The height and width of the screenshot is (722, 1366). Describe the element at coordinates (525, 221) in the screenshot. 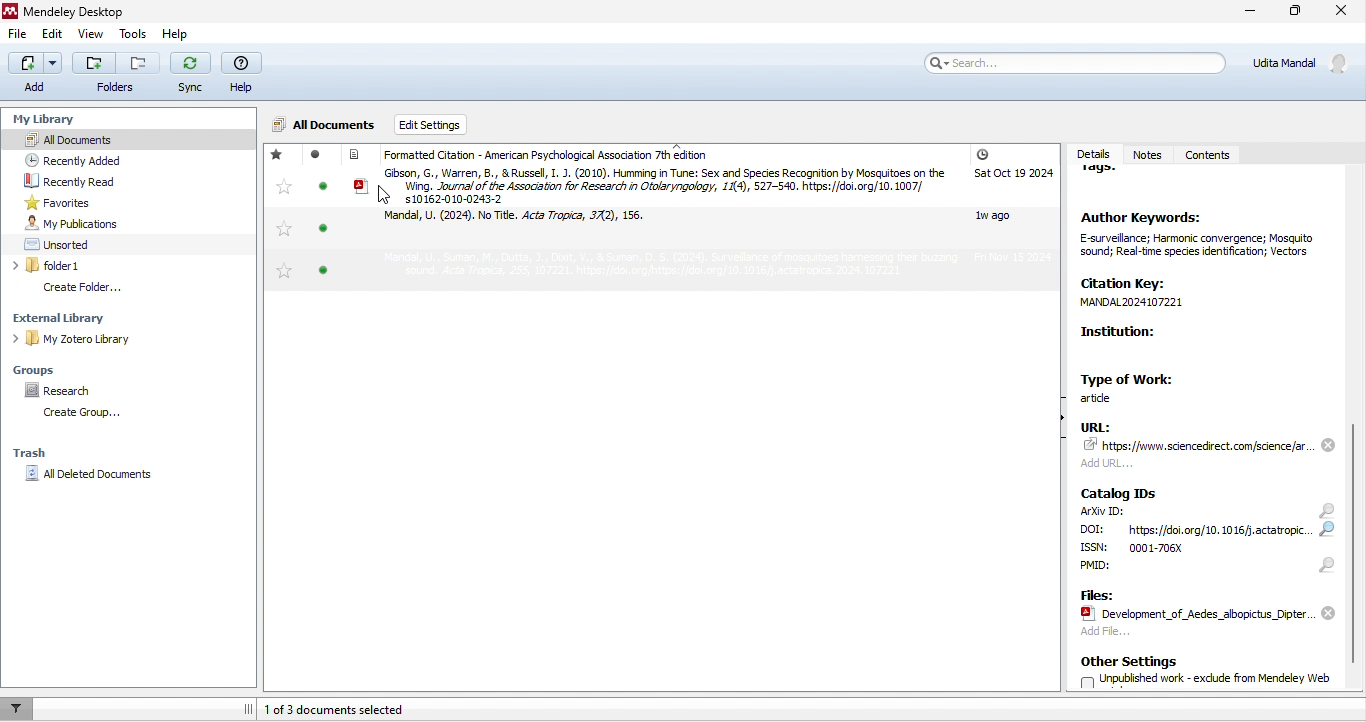

I see `article by Mandal et al, 2024` at that location.